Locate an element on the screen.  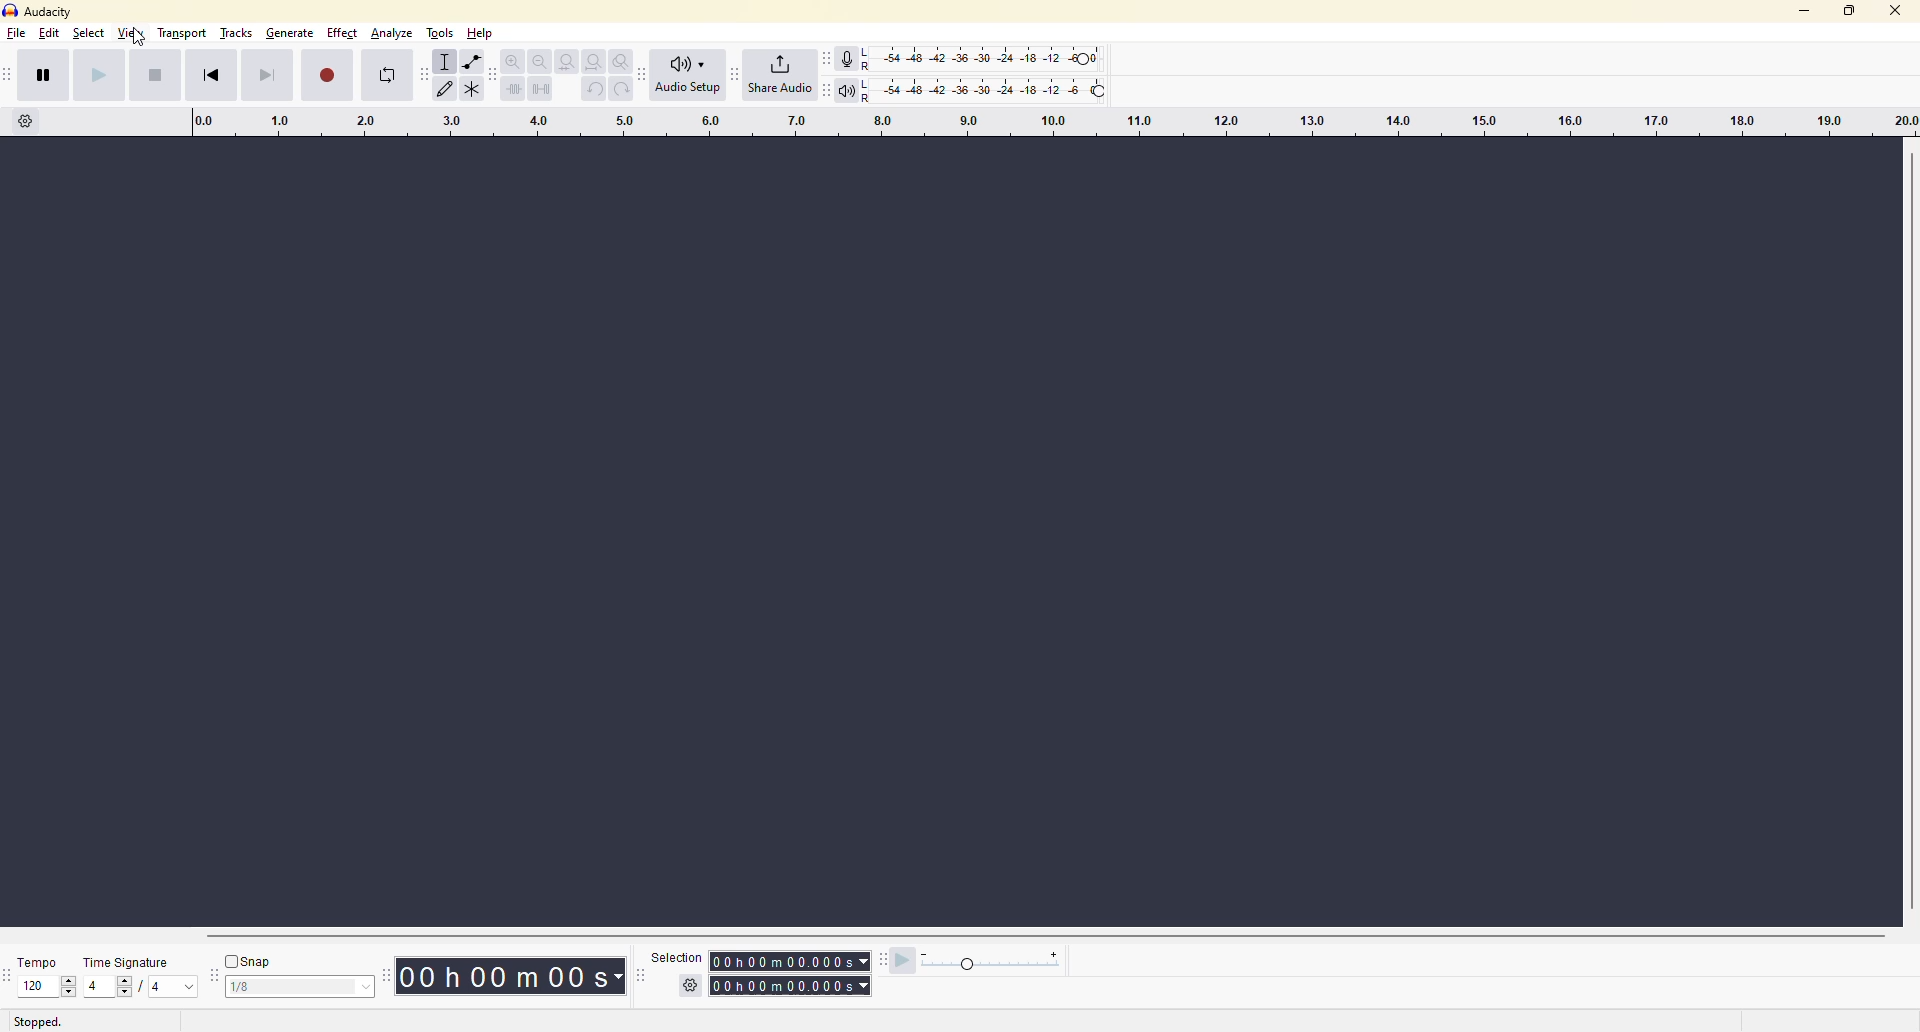
value is located at coordinates (110, 986).